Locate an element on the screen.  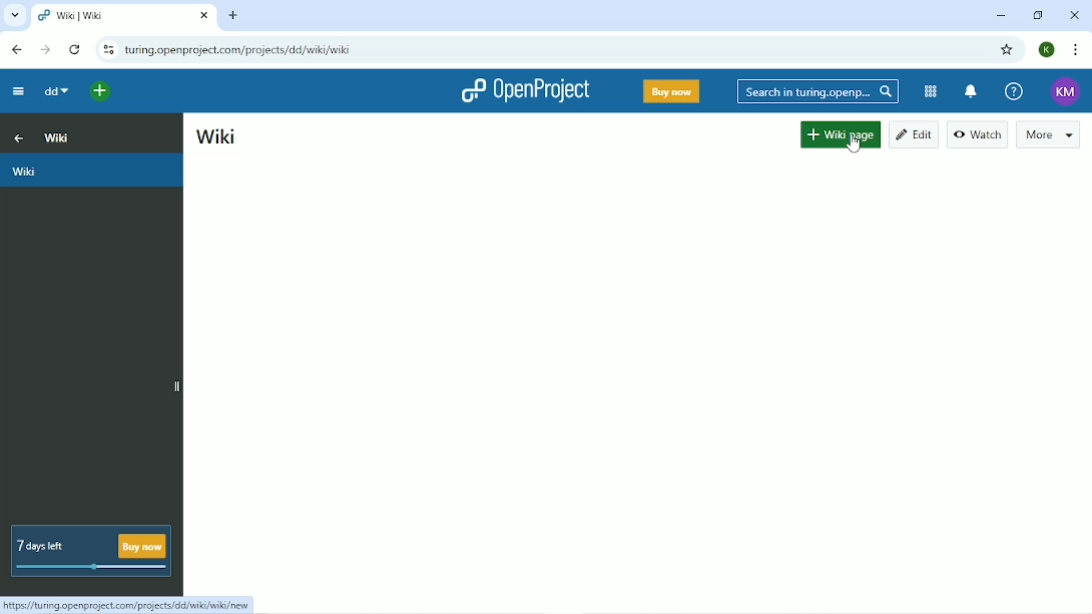
Wiki page is located at coordinates (840, 135).